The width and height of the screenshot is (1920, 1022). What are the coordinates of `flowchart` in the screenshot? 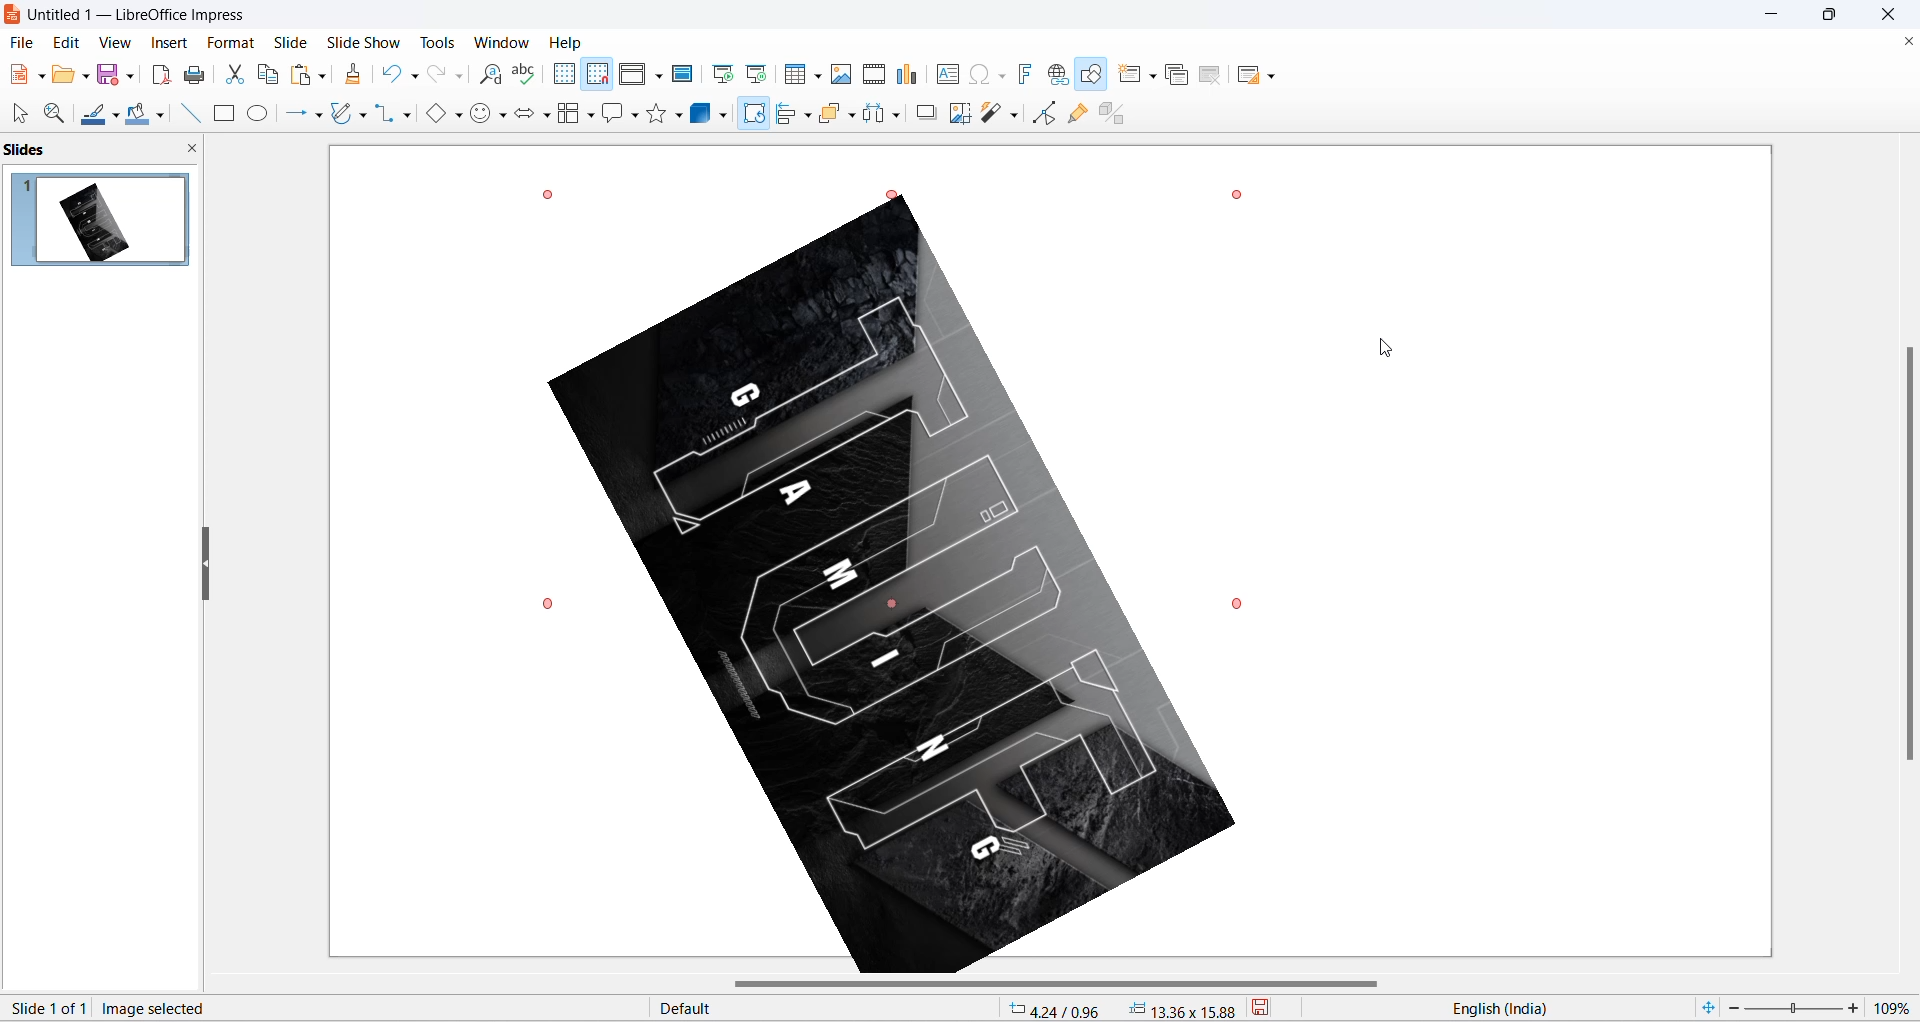 It's located at (569, 115).